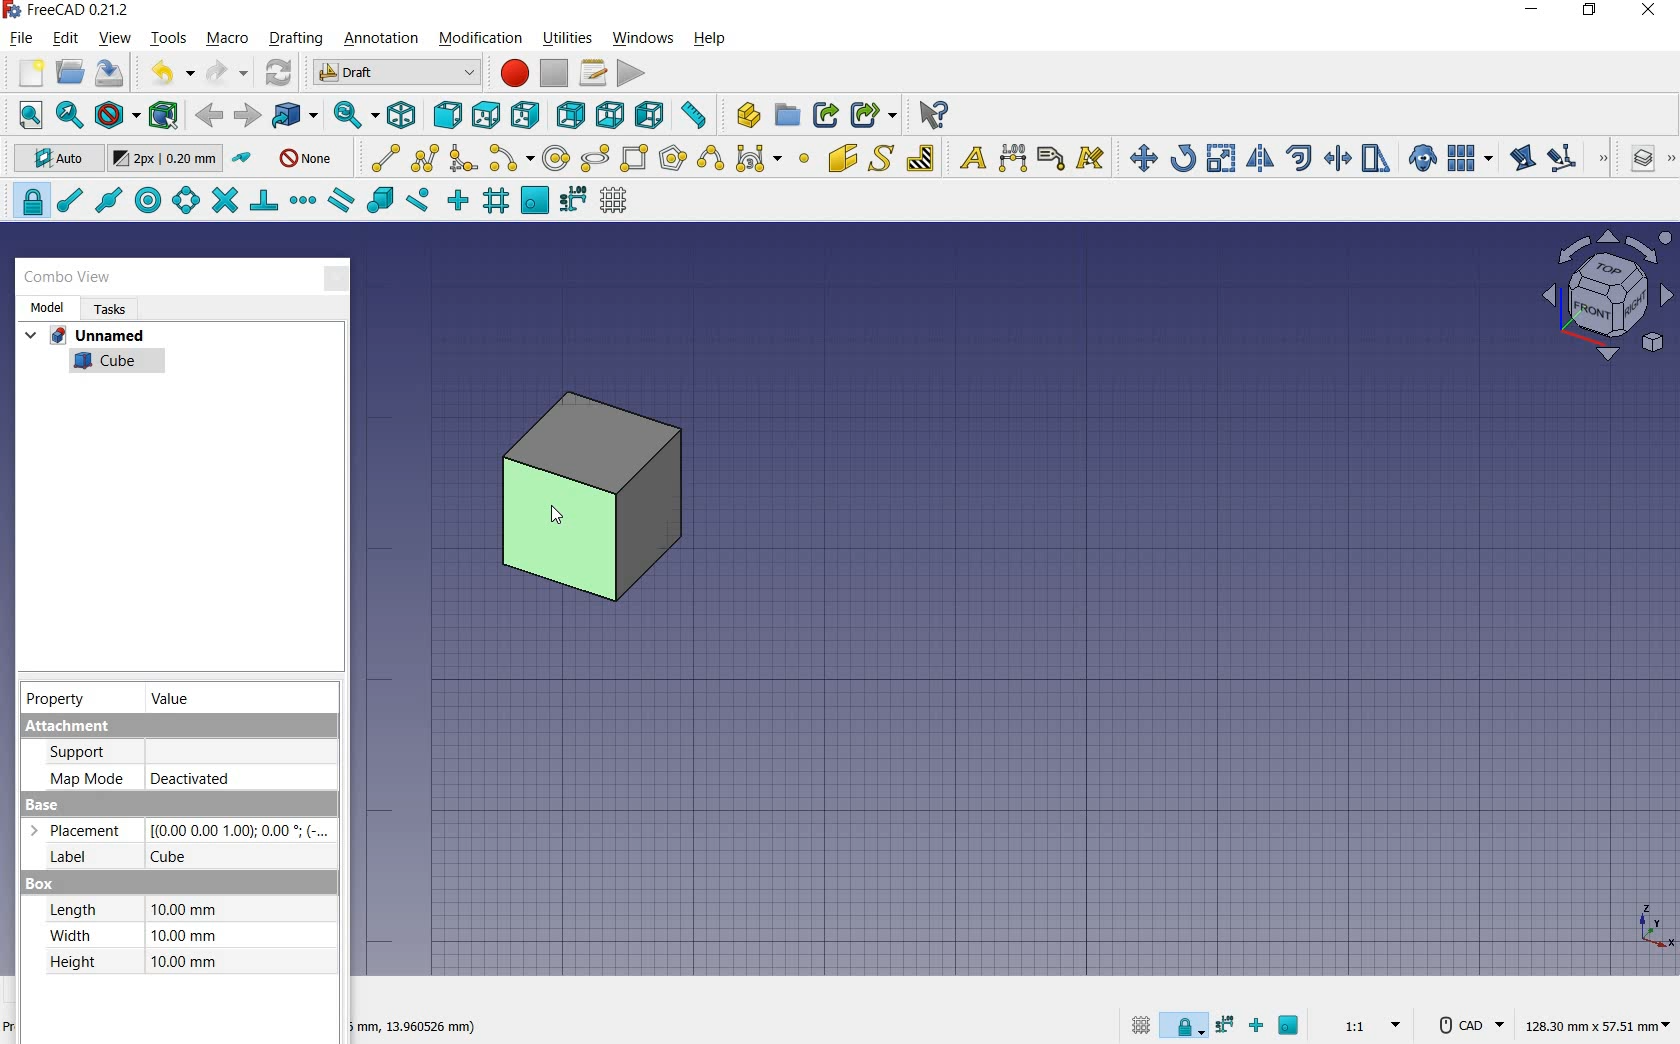 This screenshot has height=1044, width=1680. Describe the element at coordinates (574, 201) in the screenshot. I see `snap dimensions` at that location.